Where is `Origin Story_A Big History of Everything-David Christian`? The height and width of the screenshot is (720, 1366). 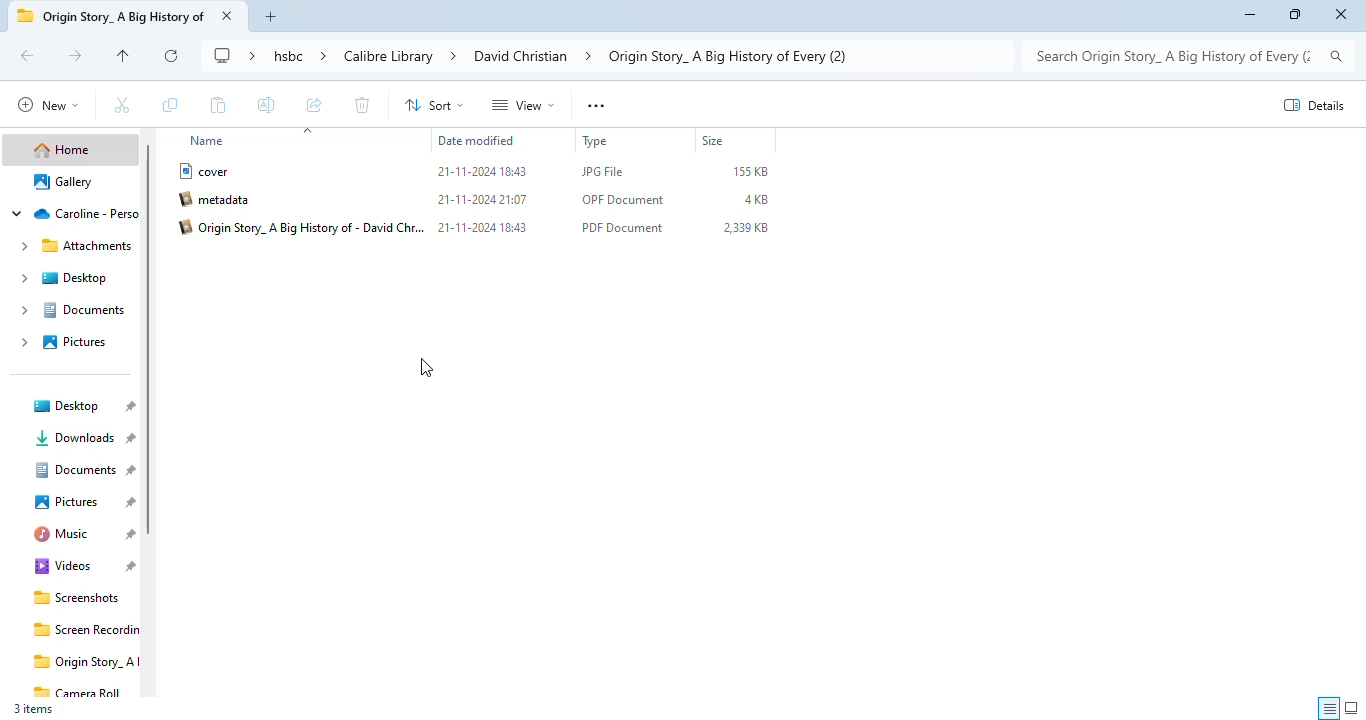
Origin Story_A Big History of Everything-David Christian is located at coordinates (300, 227).